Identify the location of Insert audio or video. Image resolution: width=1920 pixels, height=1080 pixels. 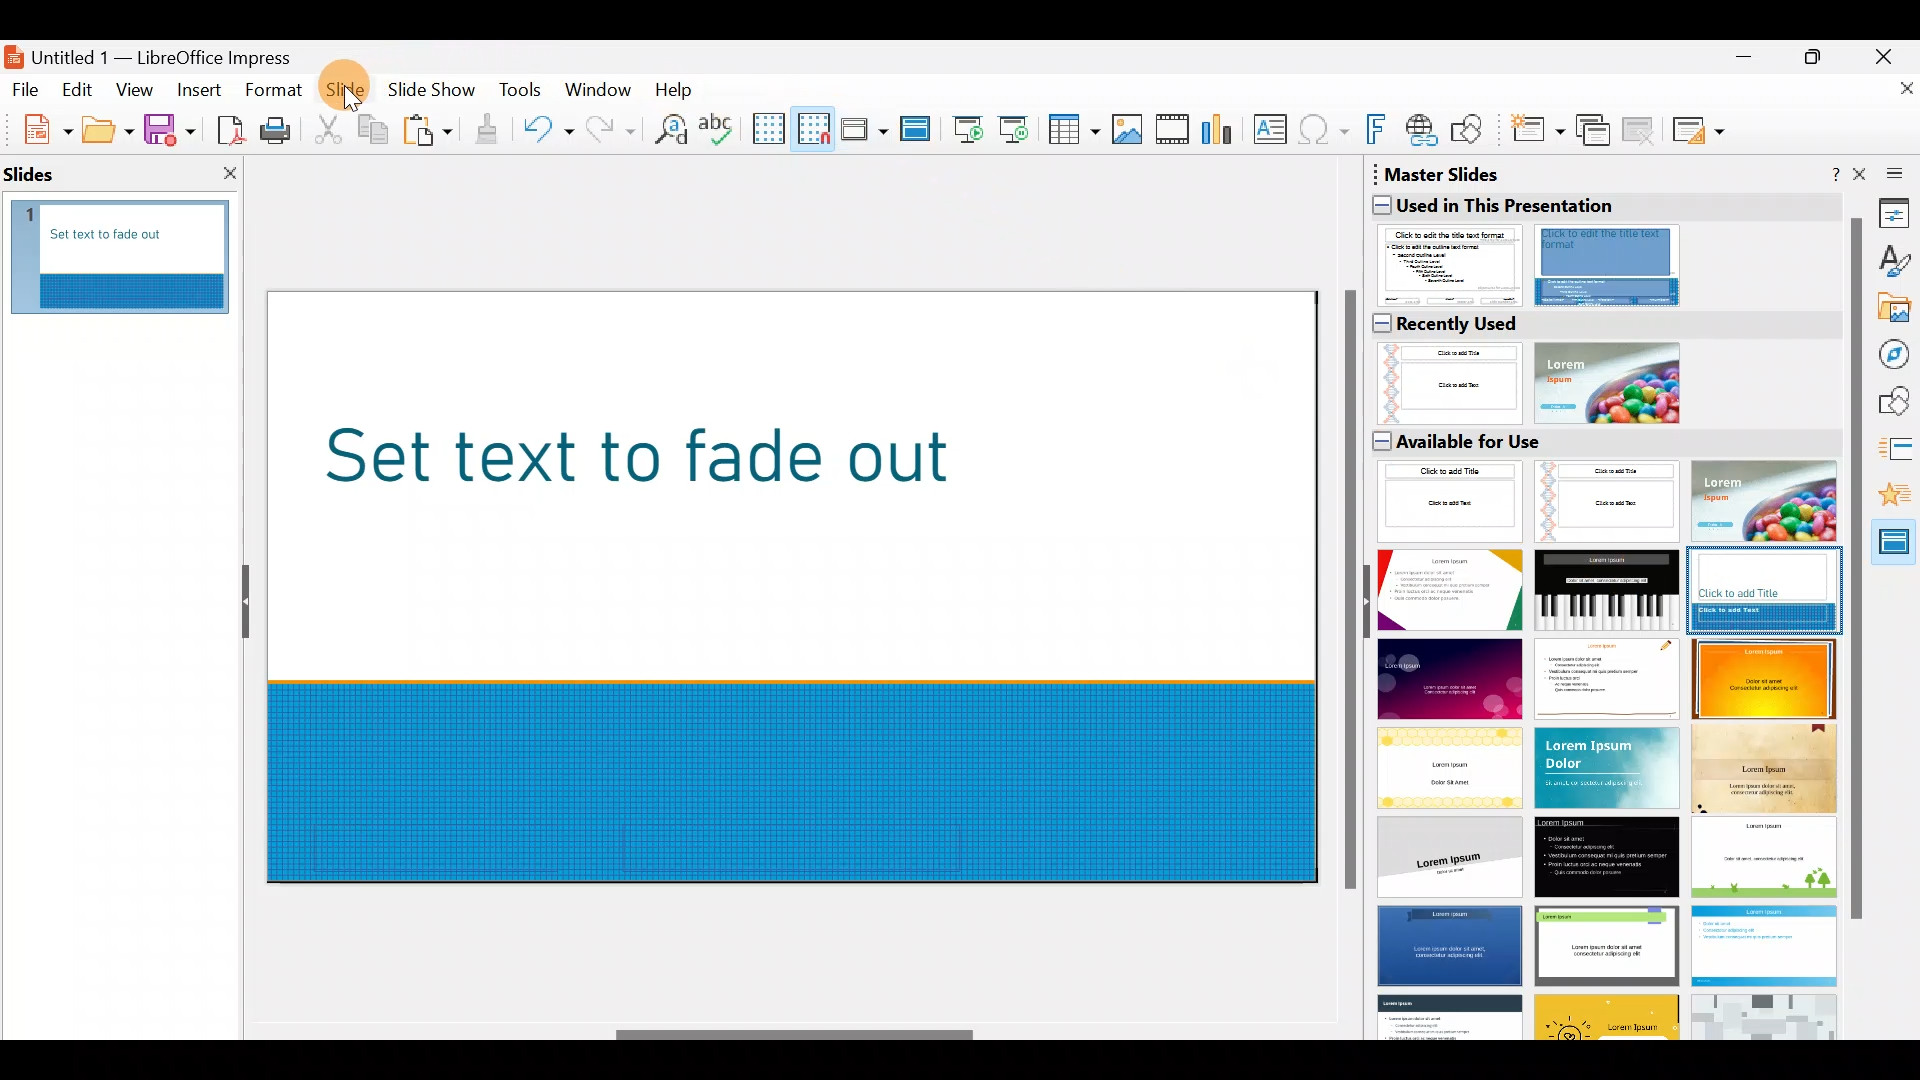
(1173, 133).